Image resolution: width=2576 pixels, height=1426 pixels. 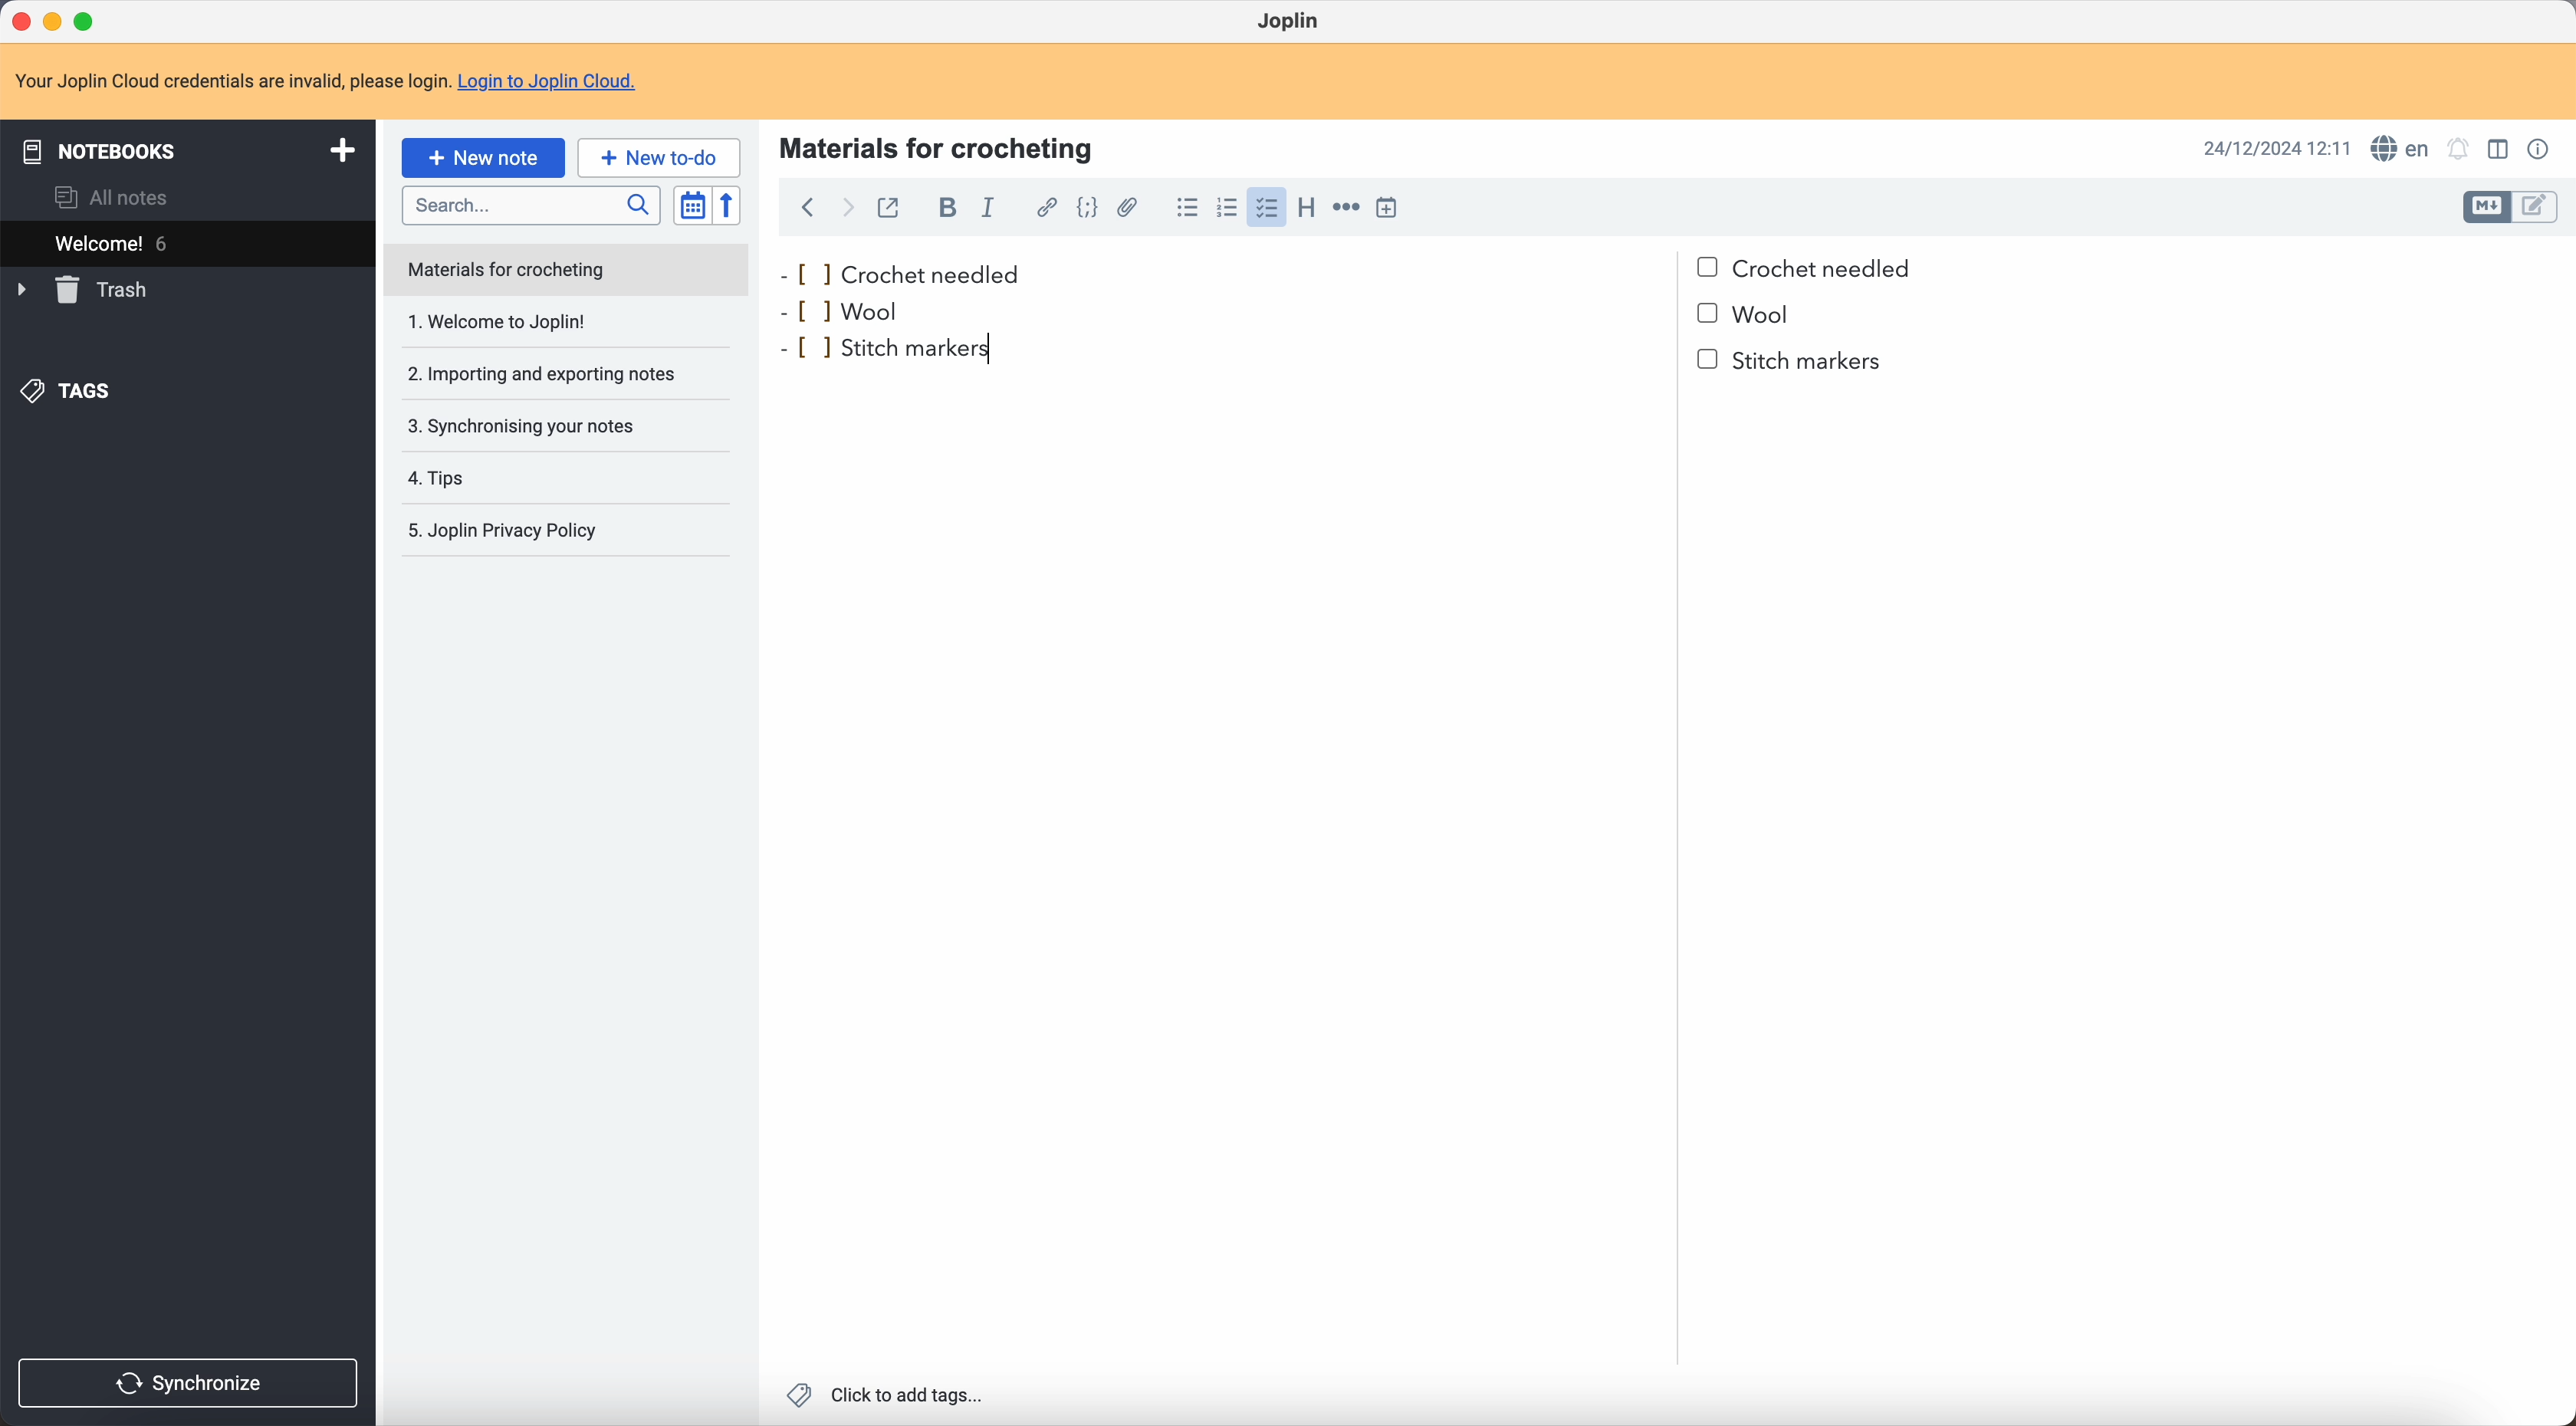 I want to click on tips, so click(x=528, y=478).